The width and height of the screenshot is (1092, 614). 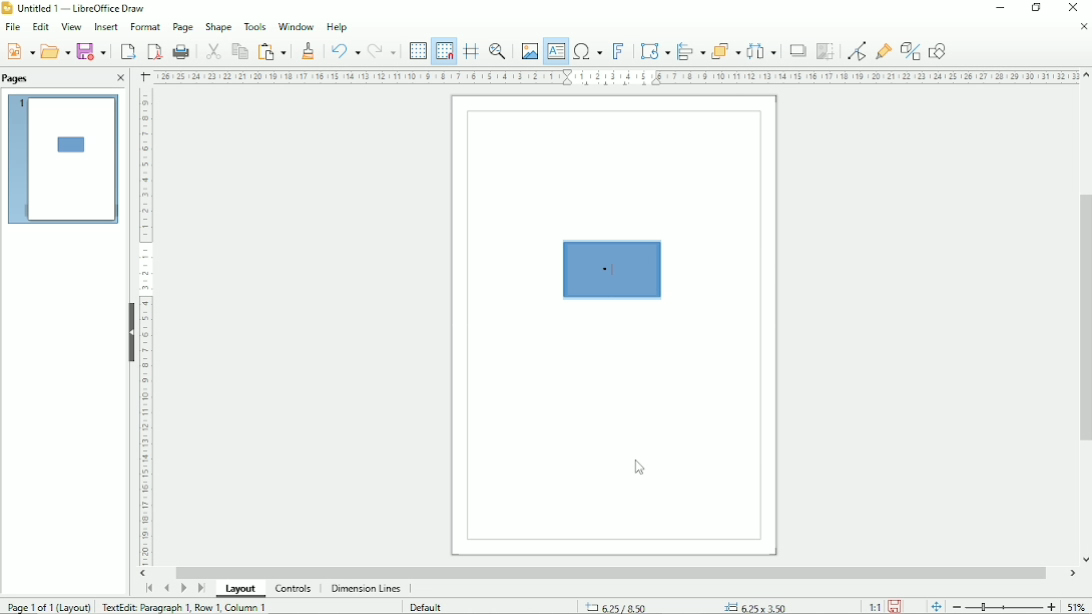 What do you see at coordinates (620, 51) in the screenshot?
I see `Insert fontwork text` at bounding box center [620, 51].